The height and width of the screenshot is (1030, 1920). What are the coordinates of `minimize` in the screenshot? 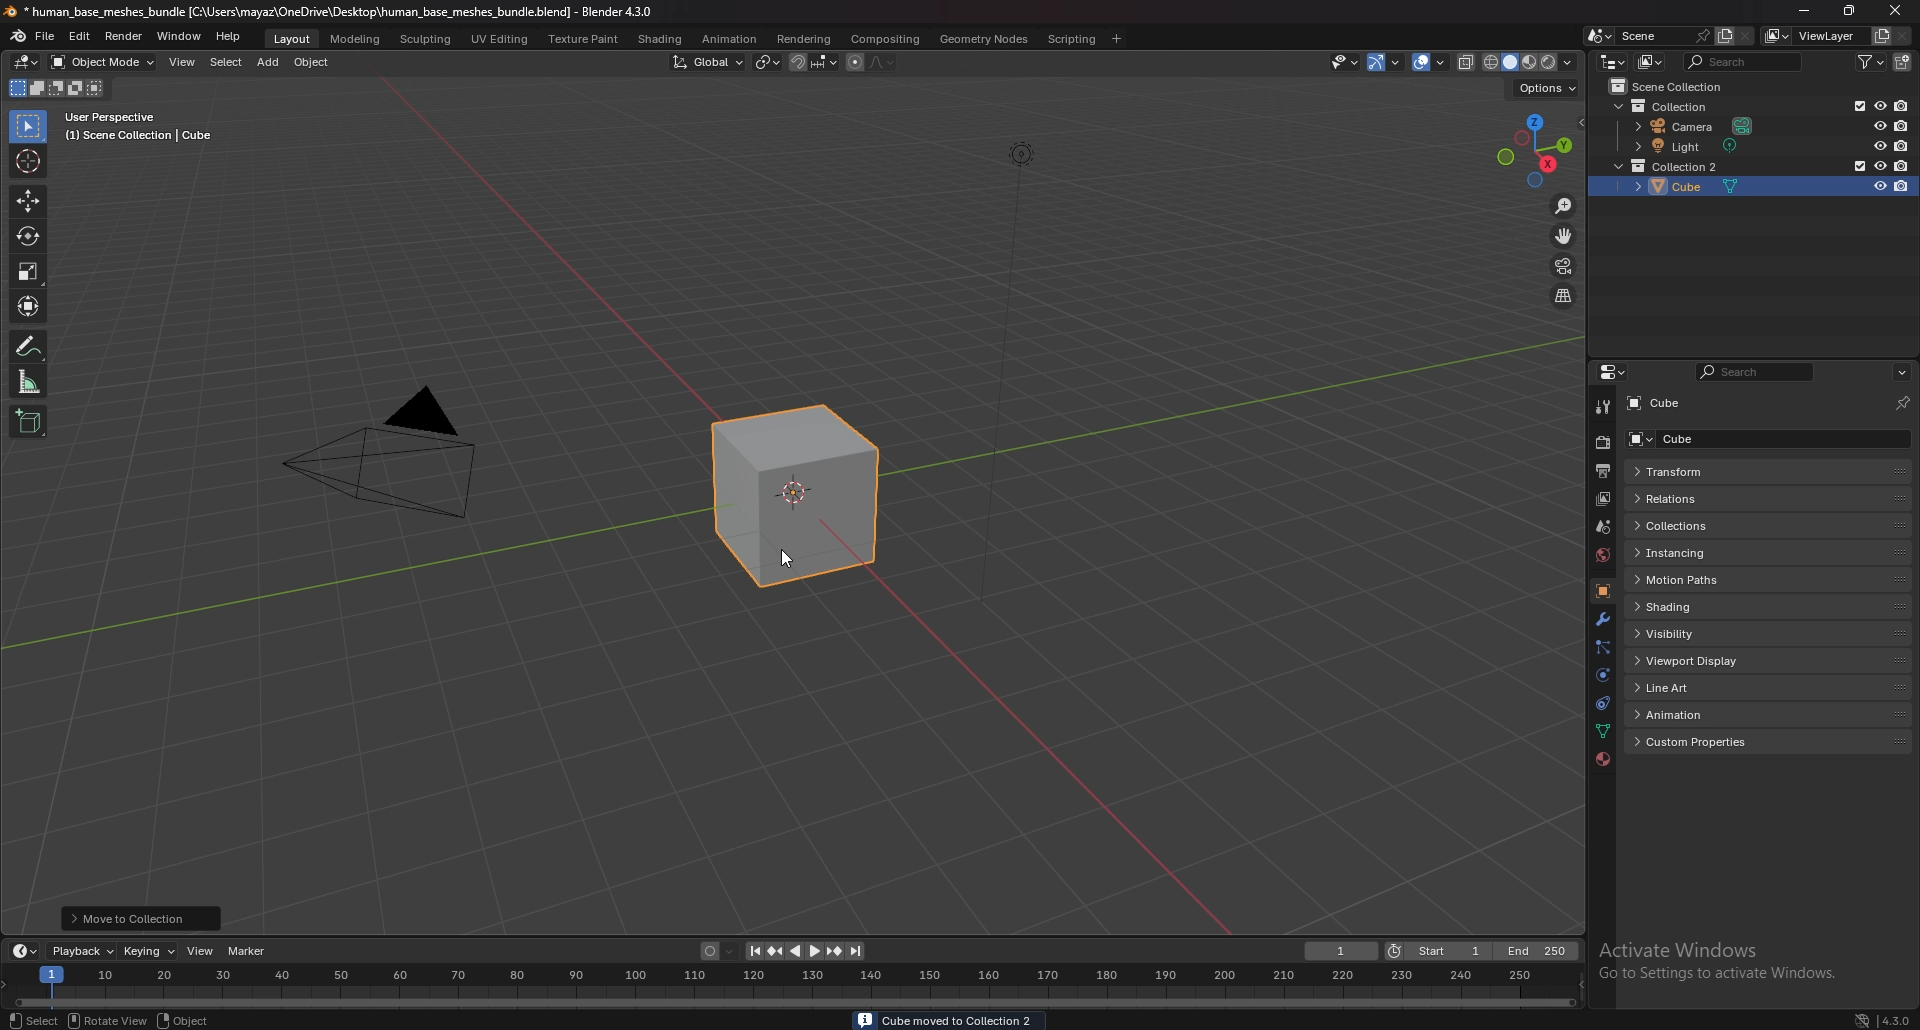 It's located at (1804, 9).